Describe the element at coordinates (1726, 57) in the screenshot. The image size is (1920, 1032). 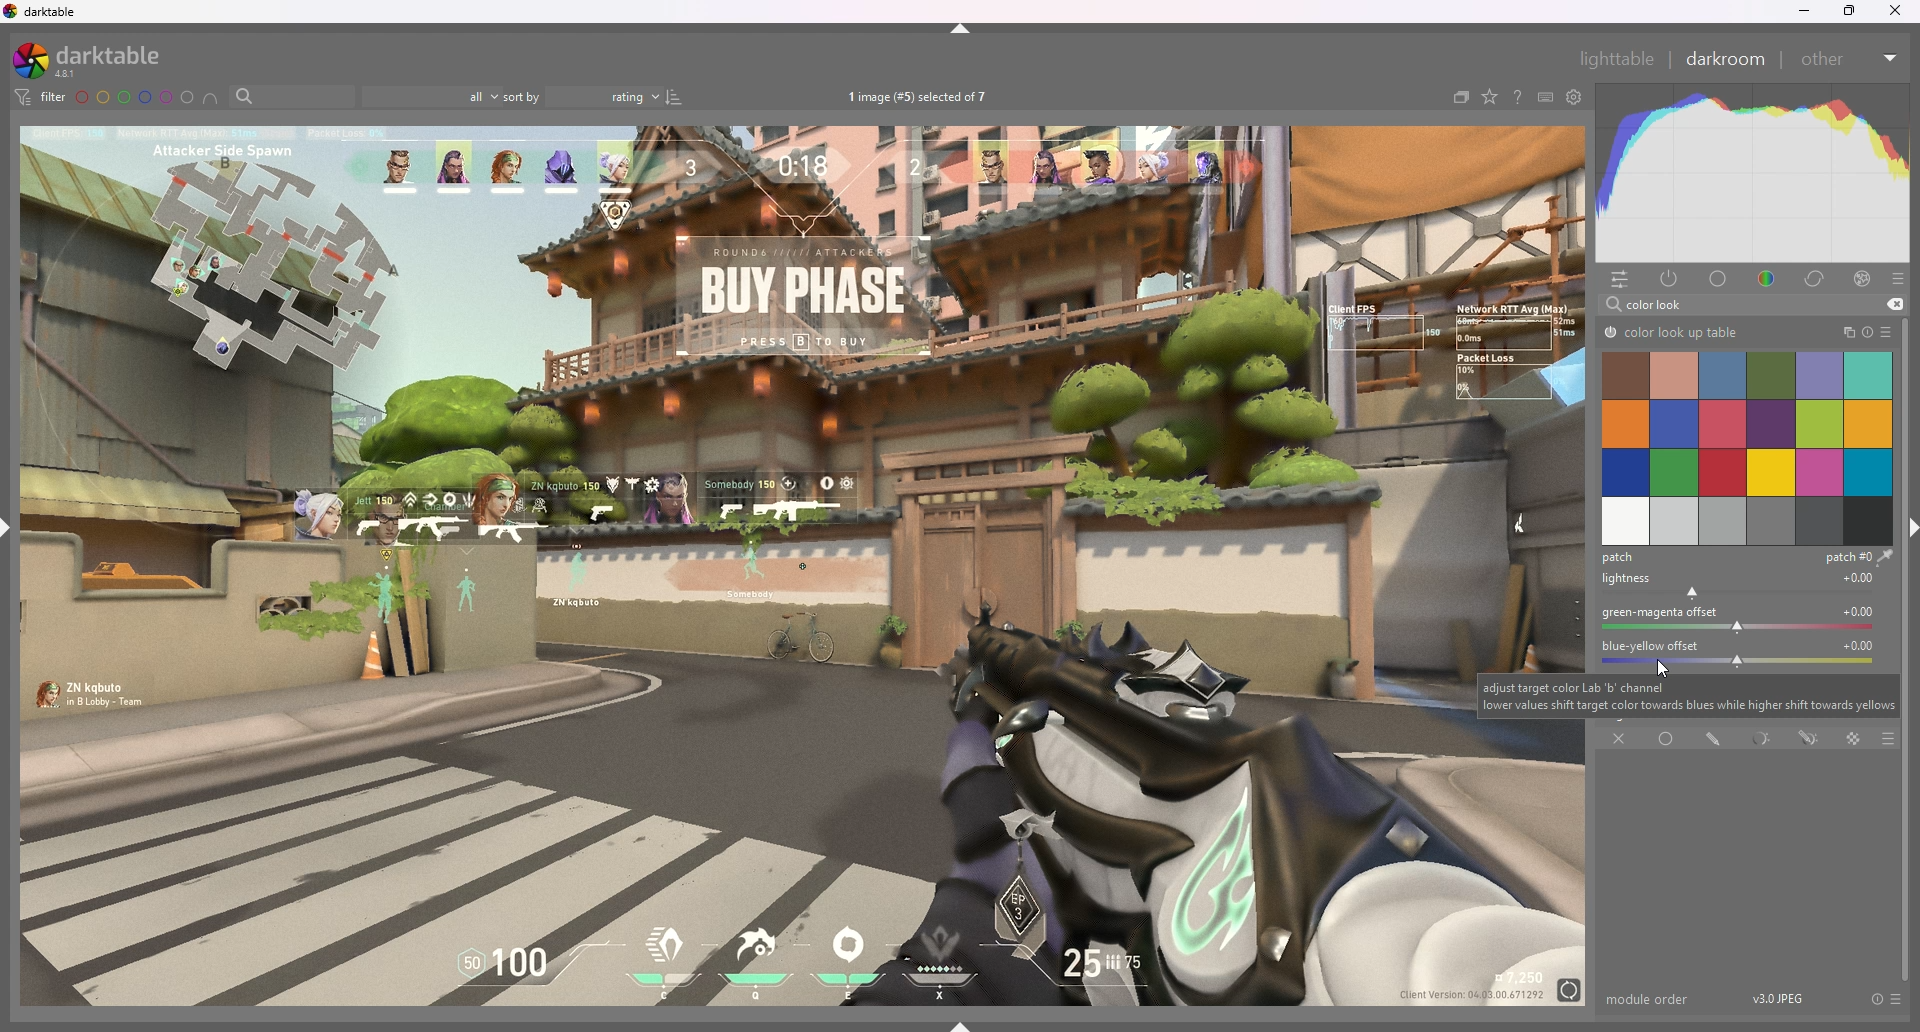
I see `darkroom` at that location.